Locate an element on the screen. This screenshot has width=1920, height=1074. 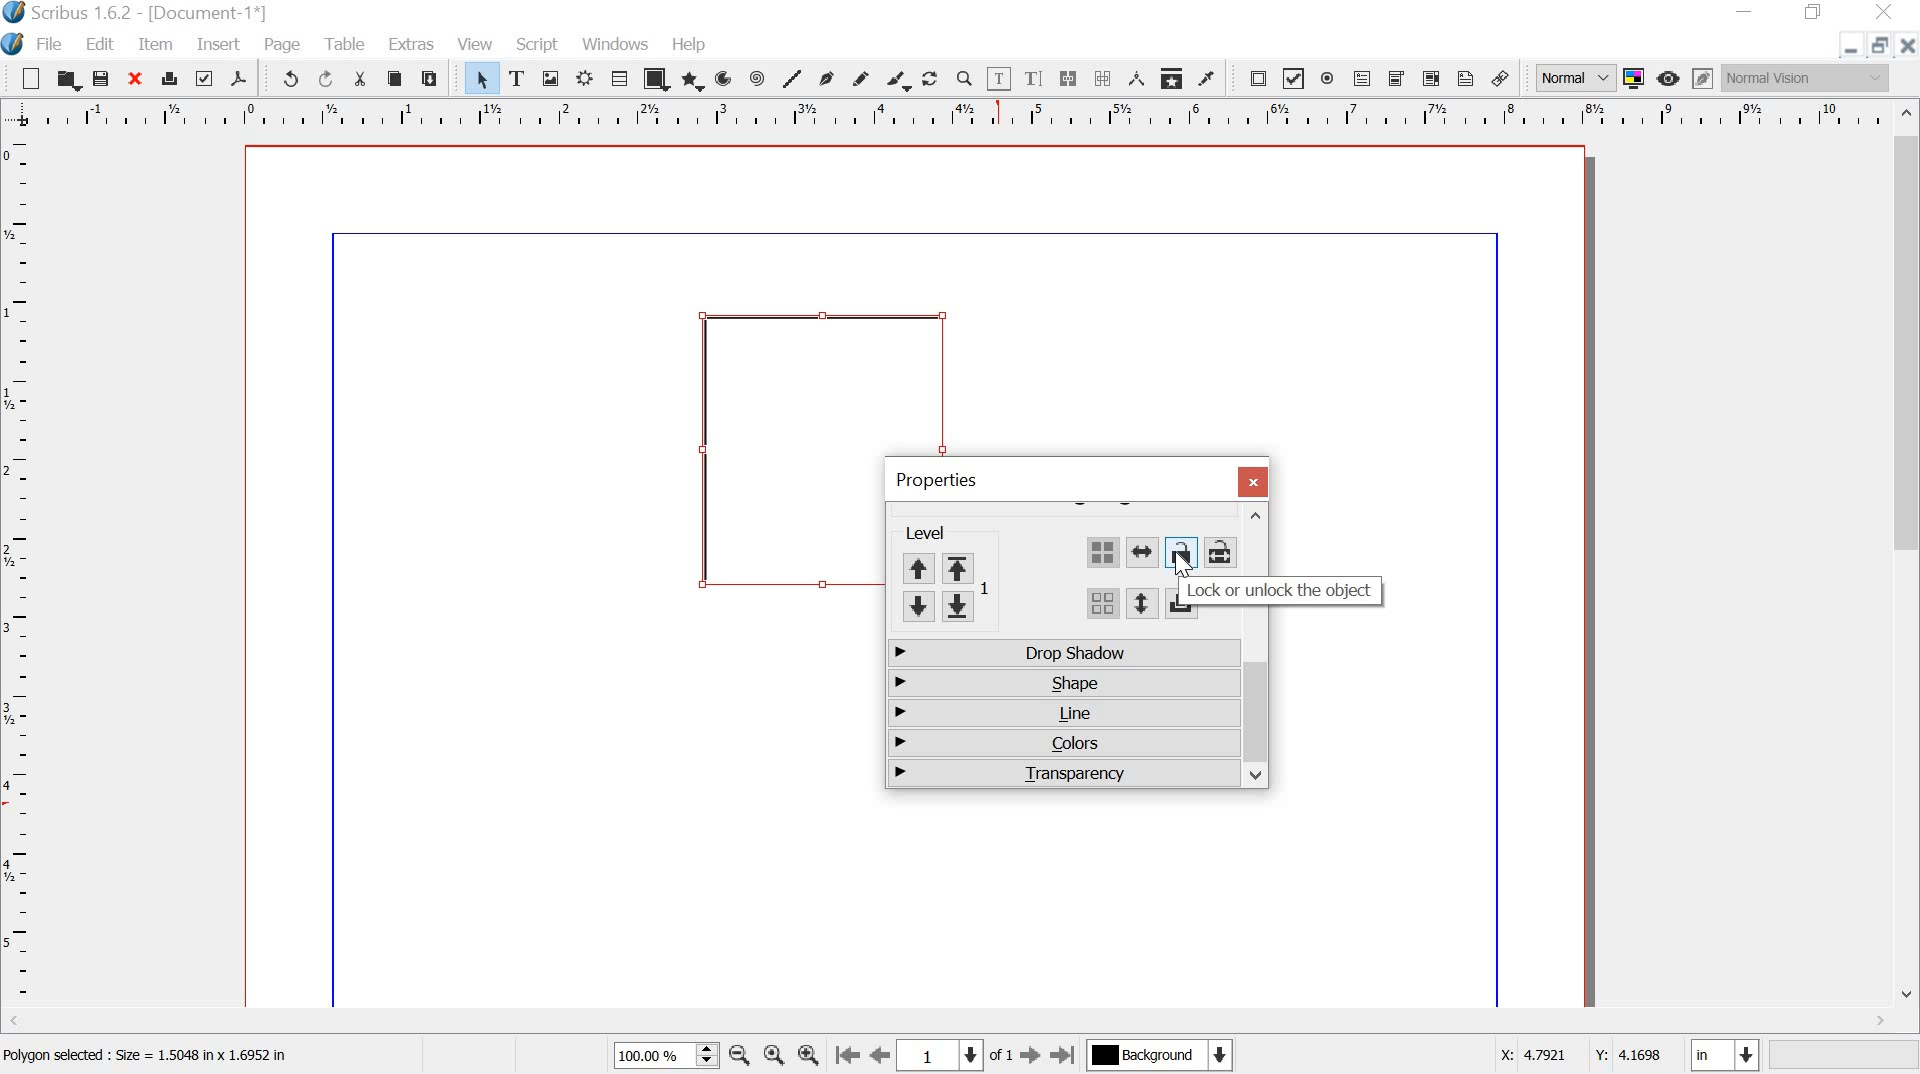
save is located at coordinates (102, 79).